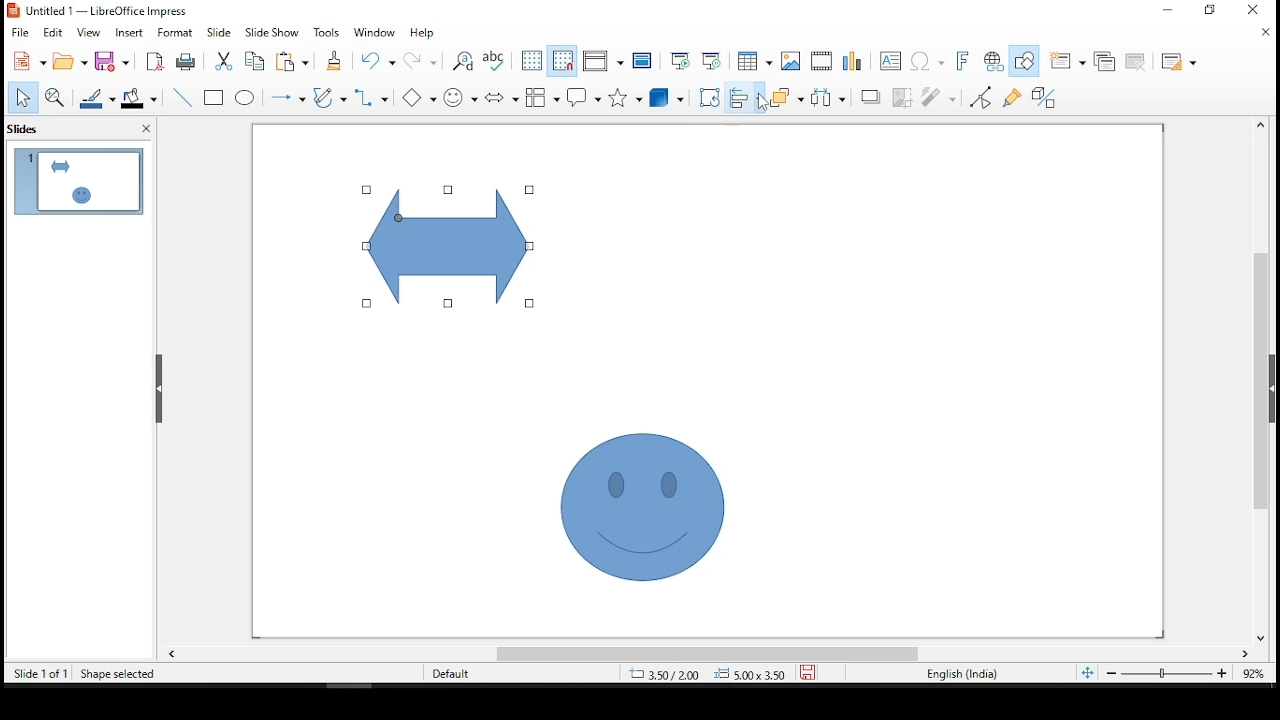  What do you see at coordinates (827, 99) in the screenshot?
I see `distribute` at bounding box center [827, 99].